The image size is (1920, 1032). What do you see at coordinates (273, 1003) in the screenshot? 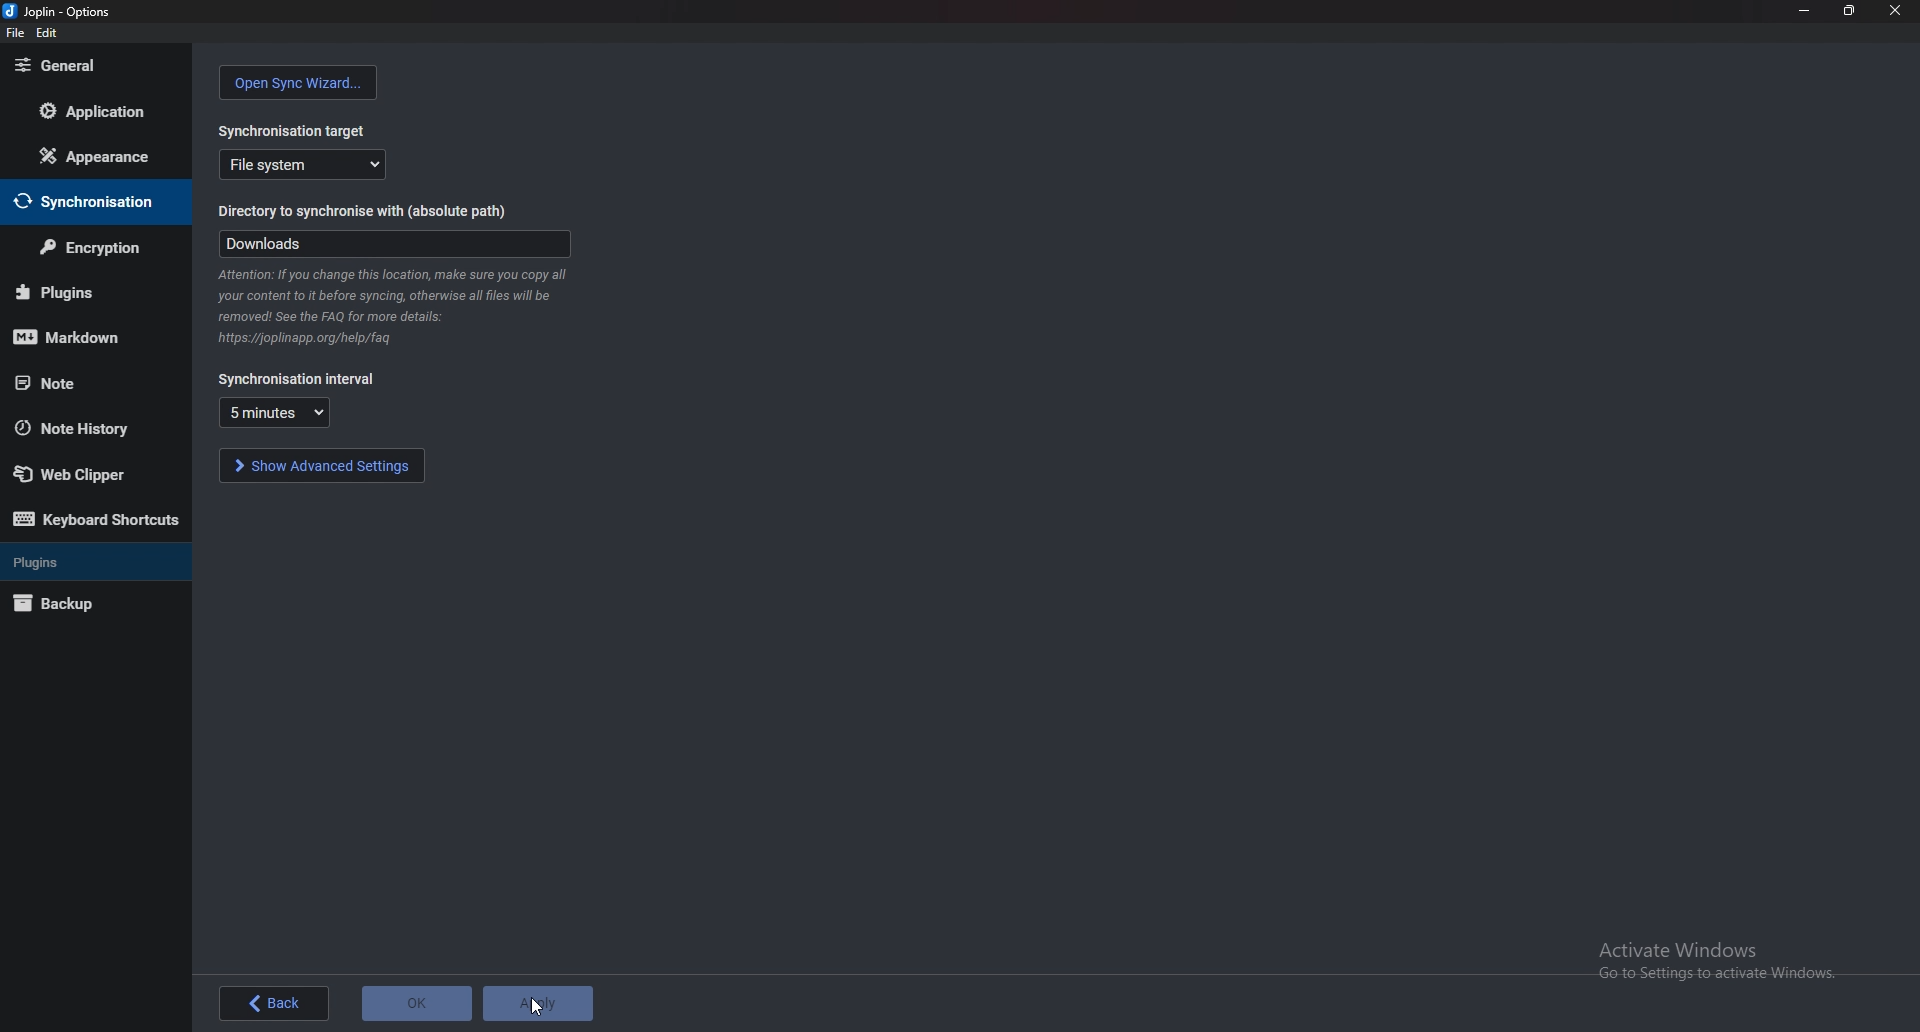
I see `back` at bounding box center [273, 1003].